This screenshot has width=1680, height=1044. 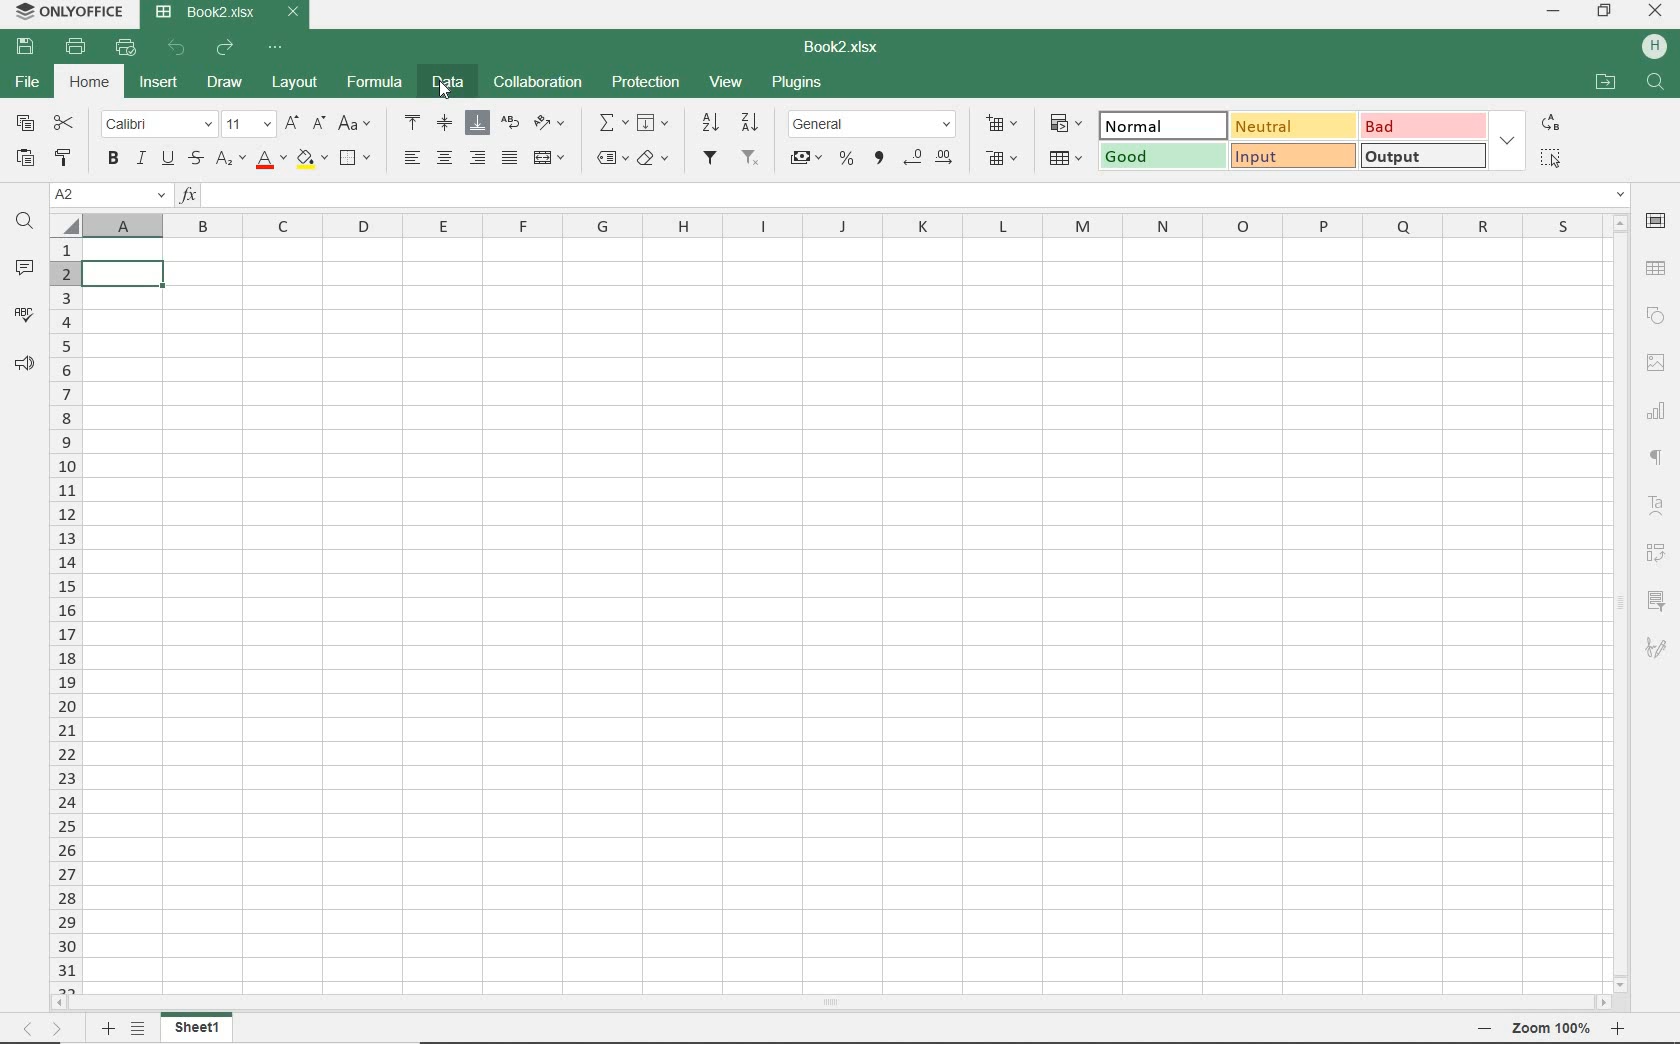 I want to click on SAVE, so click(x=23, y=46).